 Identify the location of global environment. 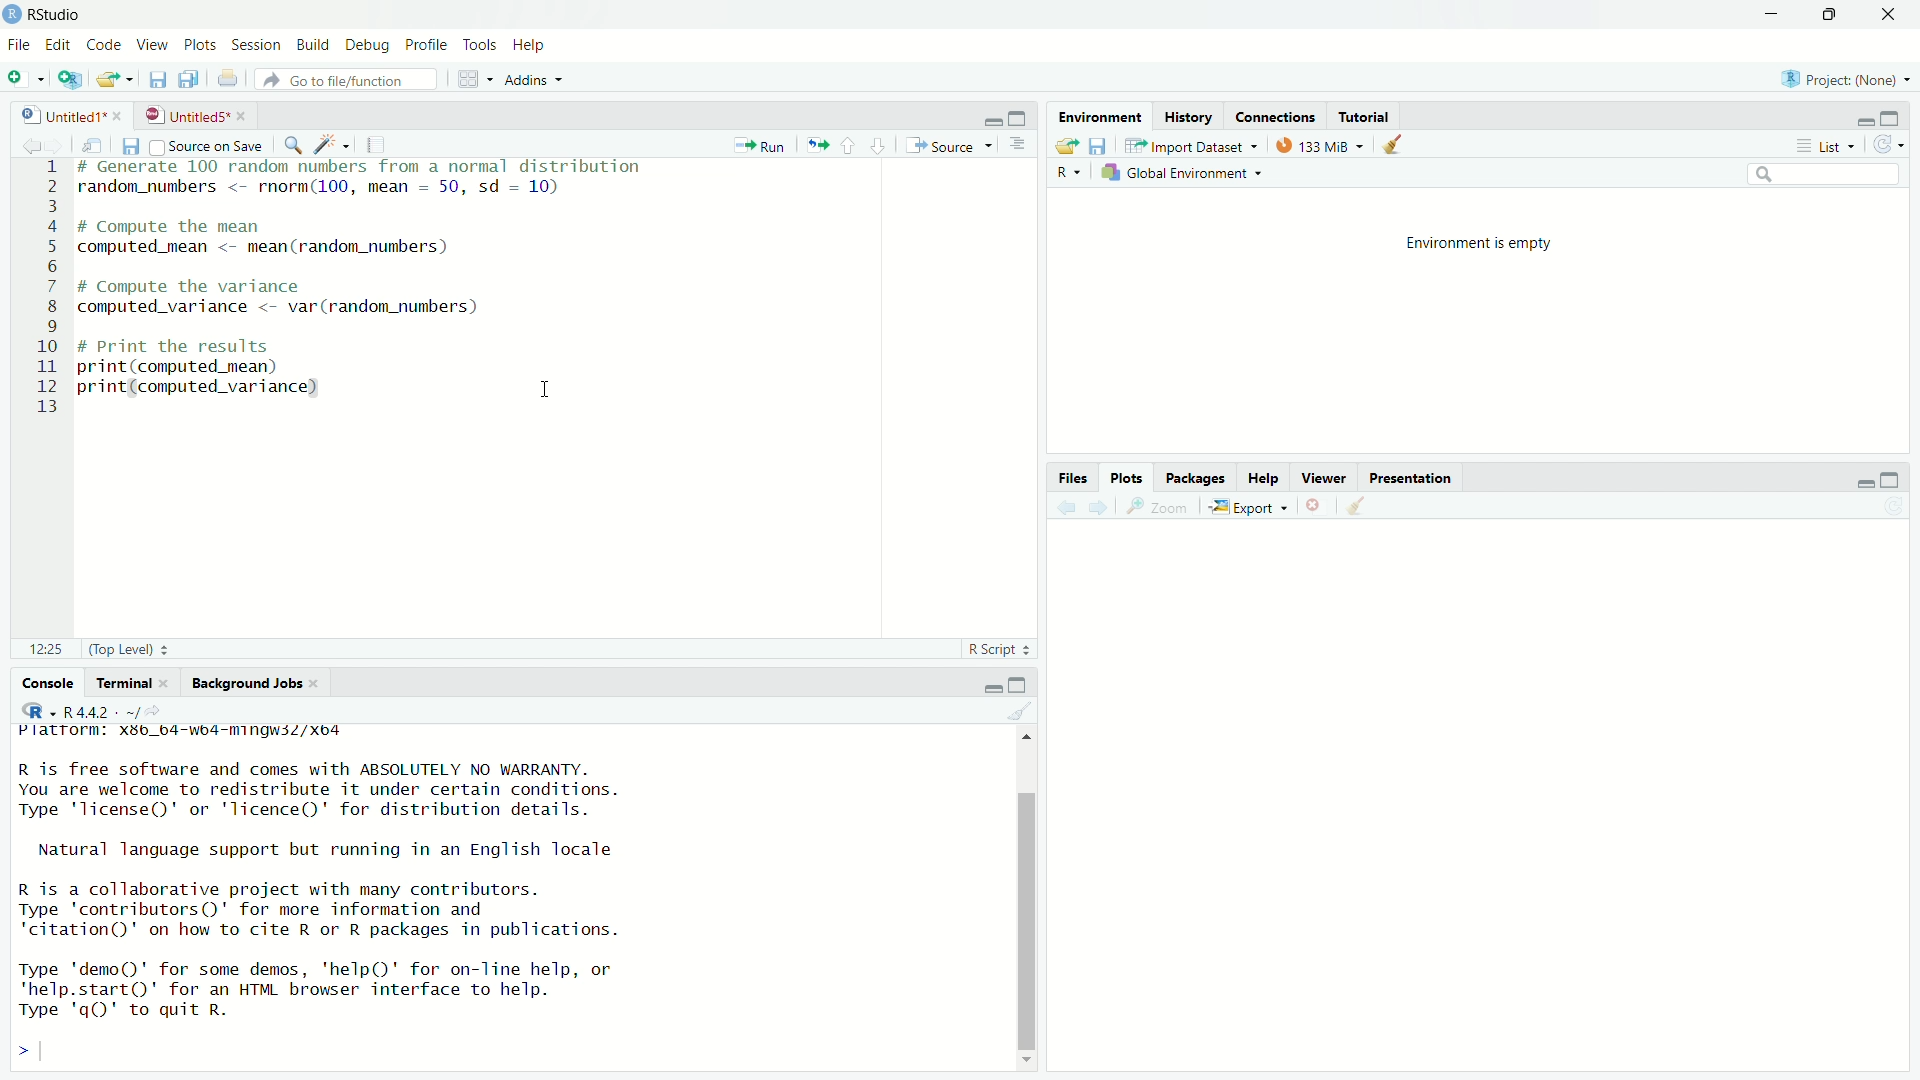
(1184, 175).